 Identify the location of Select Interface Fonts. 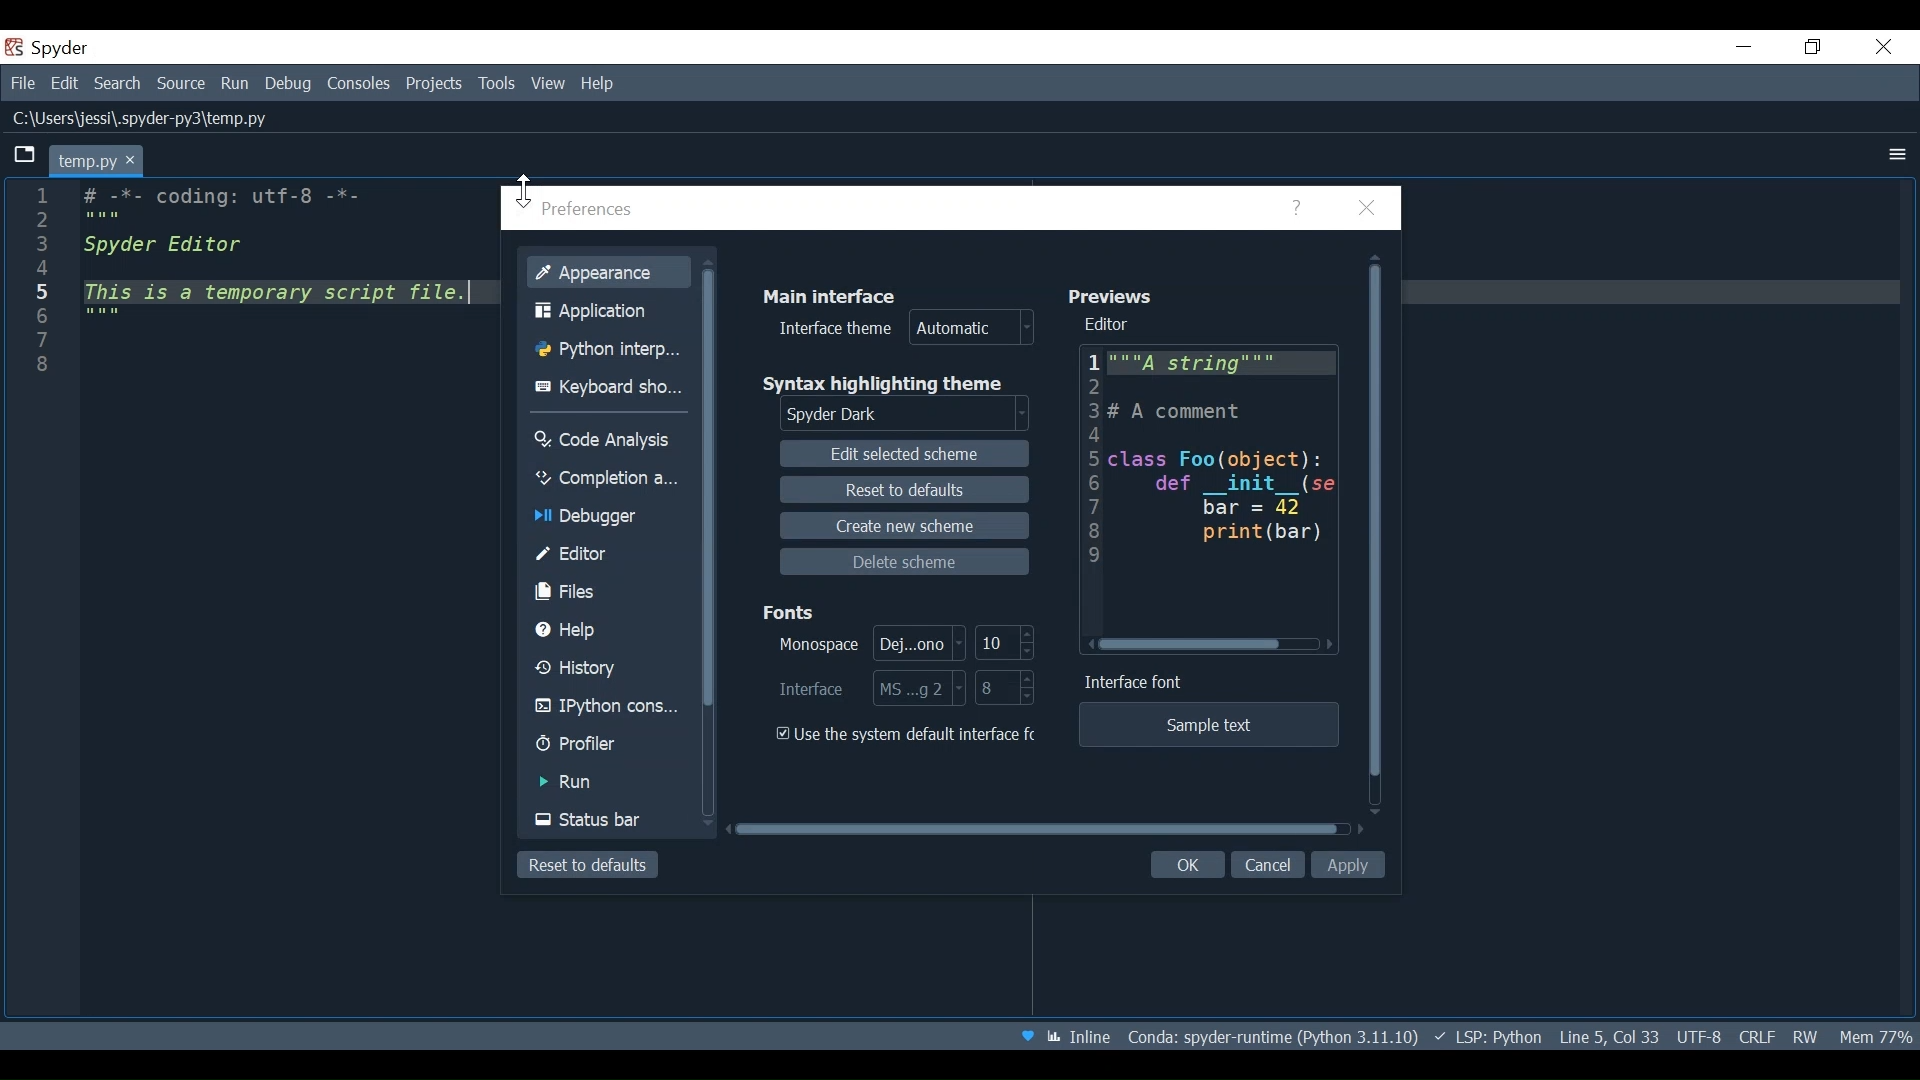
(872, 687).